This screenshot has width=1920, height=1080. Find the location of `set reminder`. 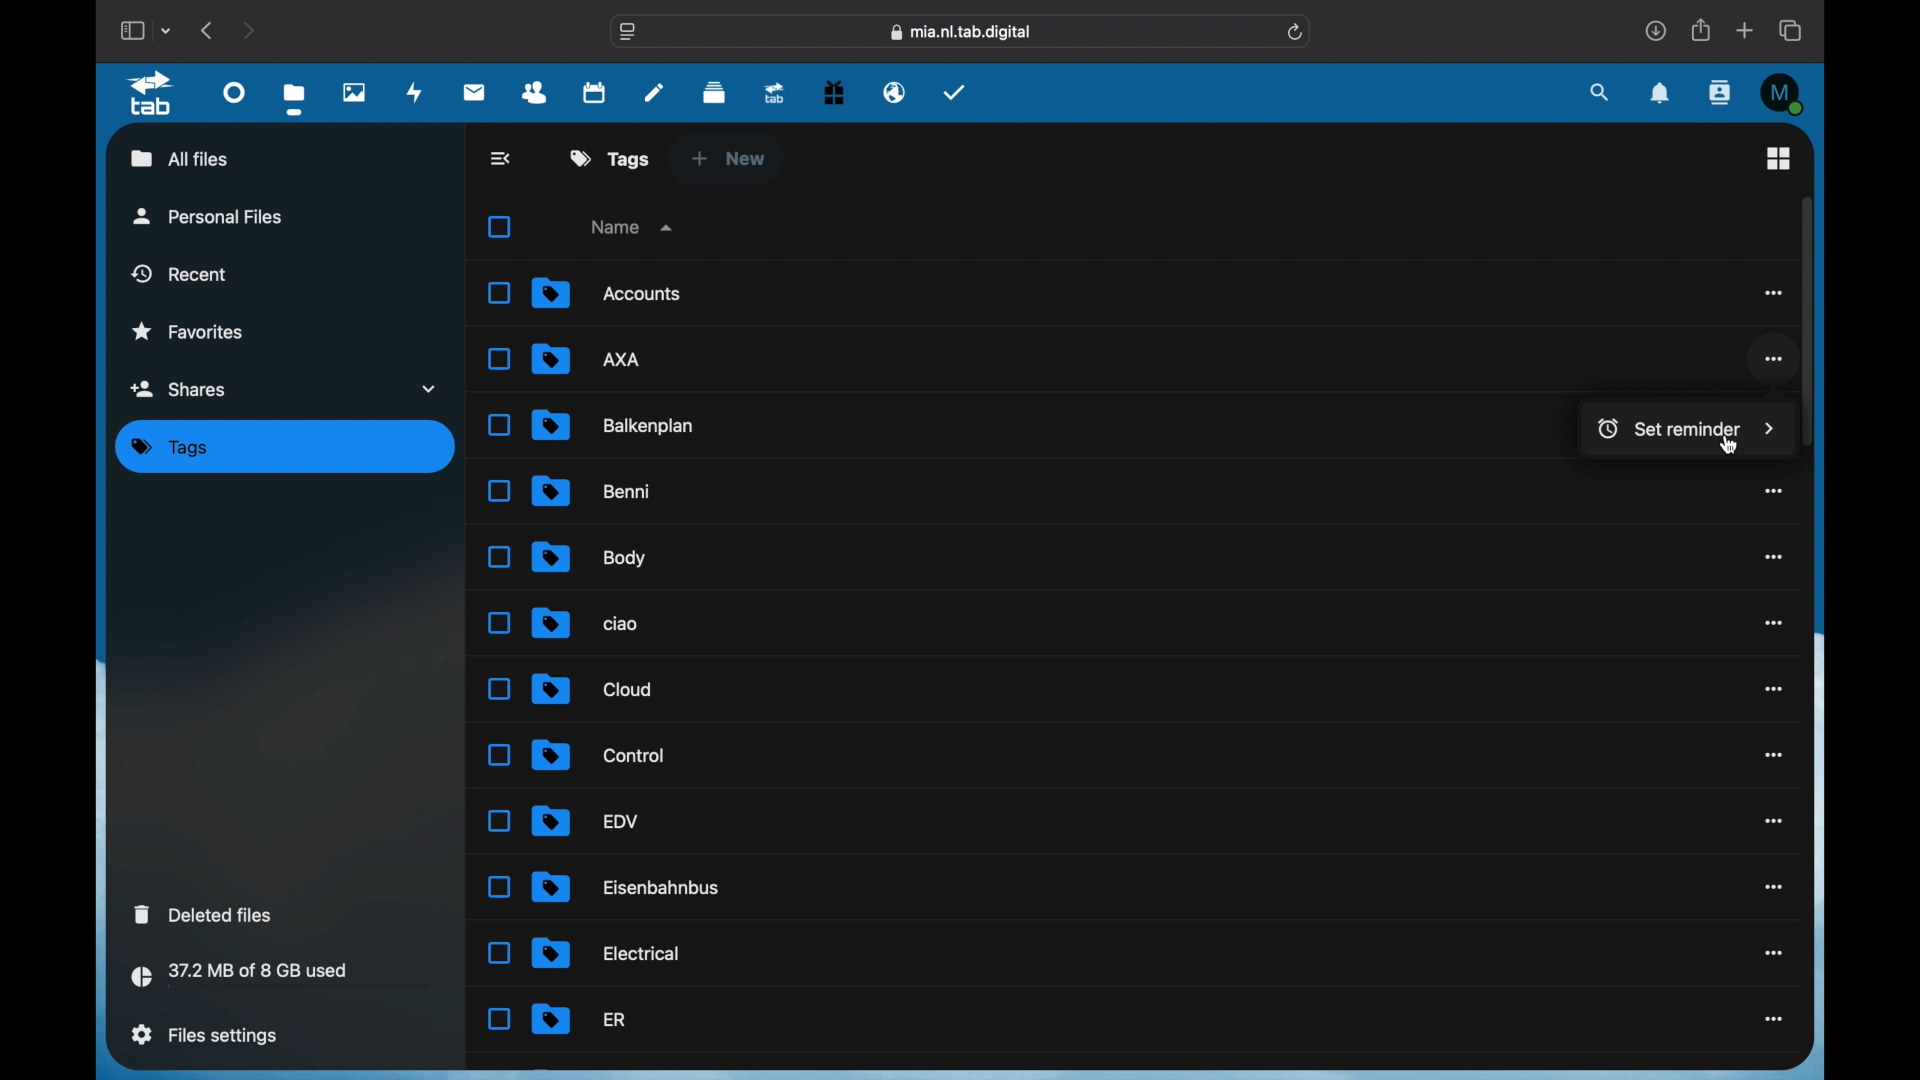

set reminder is located at coordinates (1680, 424).